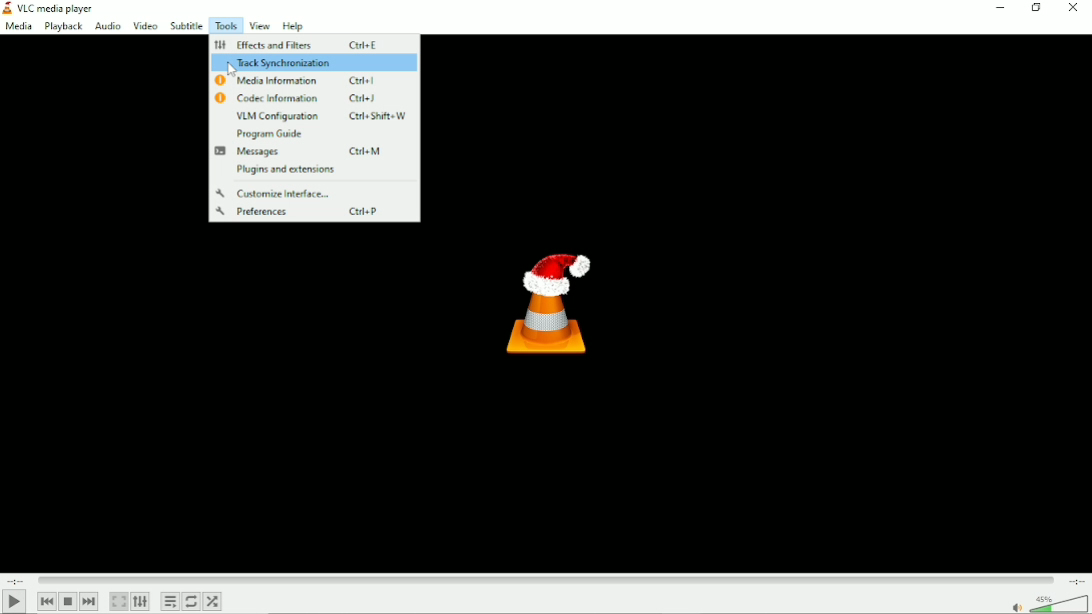 This screenshot has width=1092, height=614. I want to click on Total duration, so click(1076, 579).